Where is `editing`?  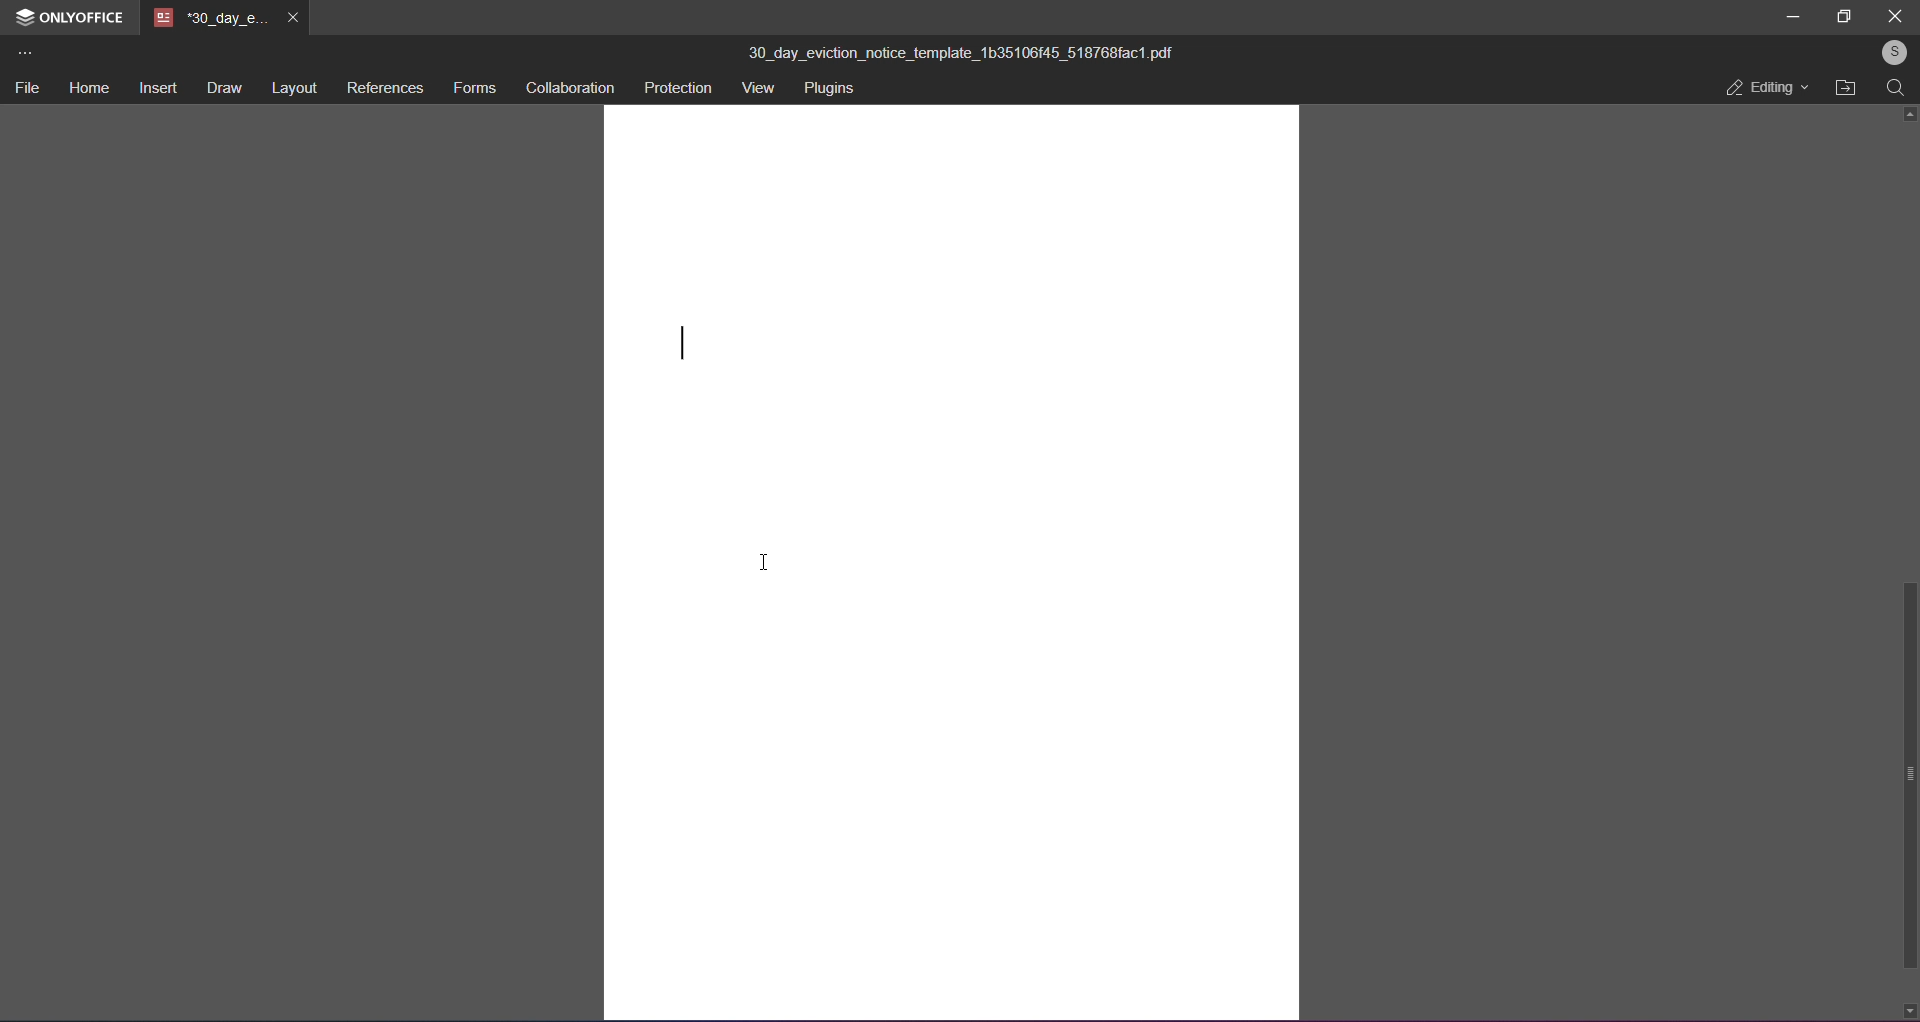 editing is located at coordinates (1763, 91).